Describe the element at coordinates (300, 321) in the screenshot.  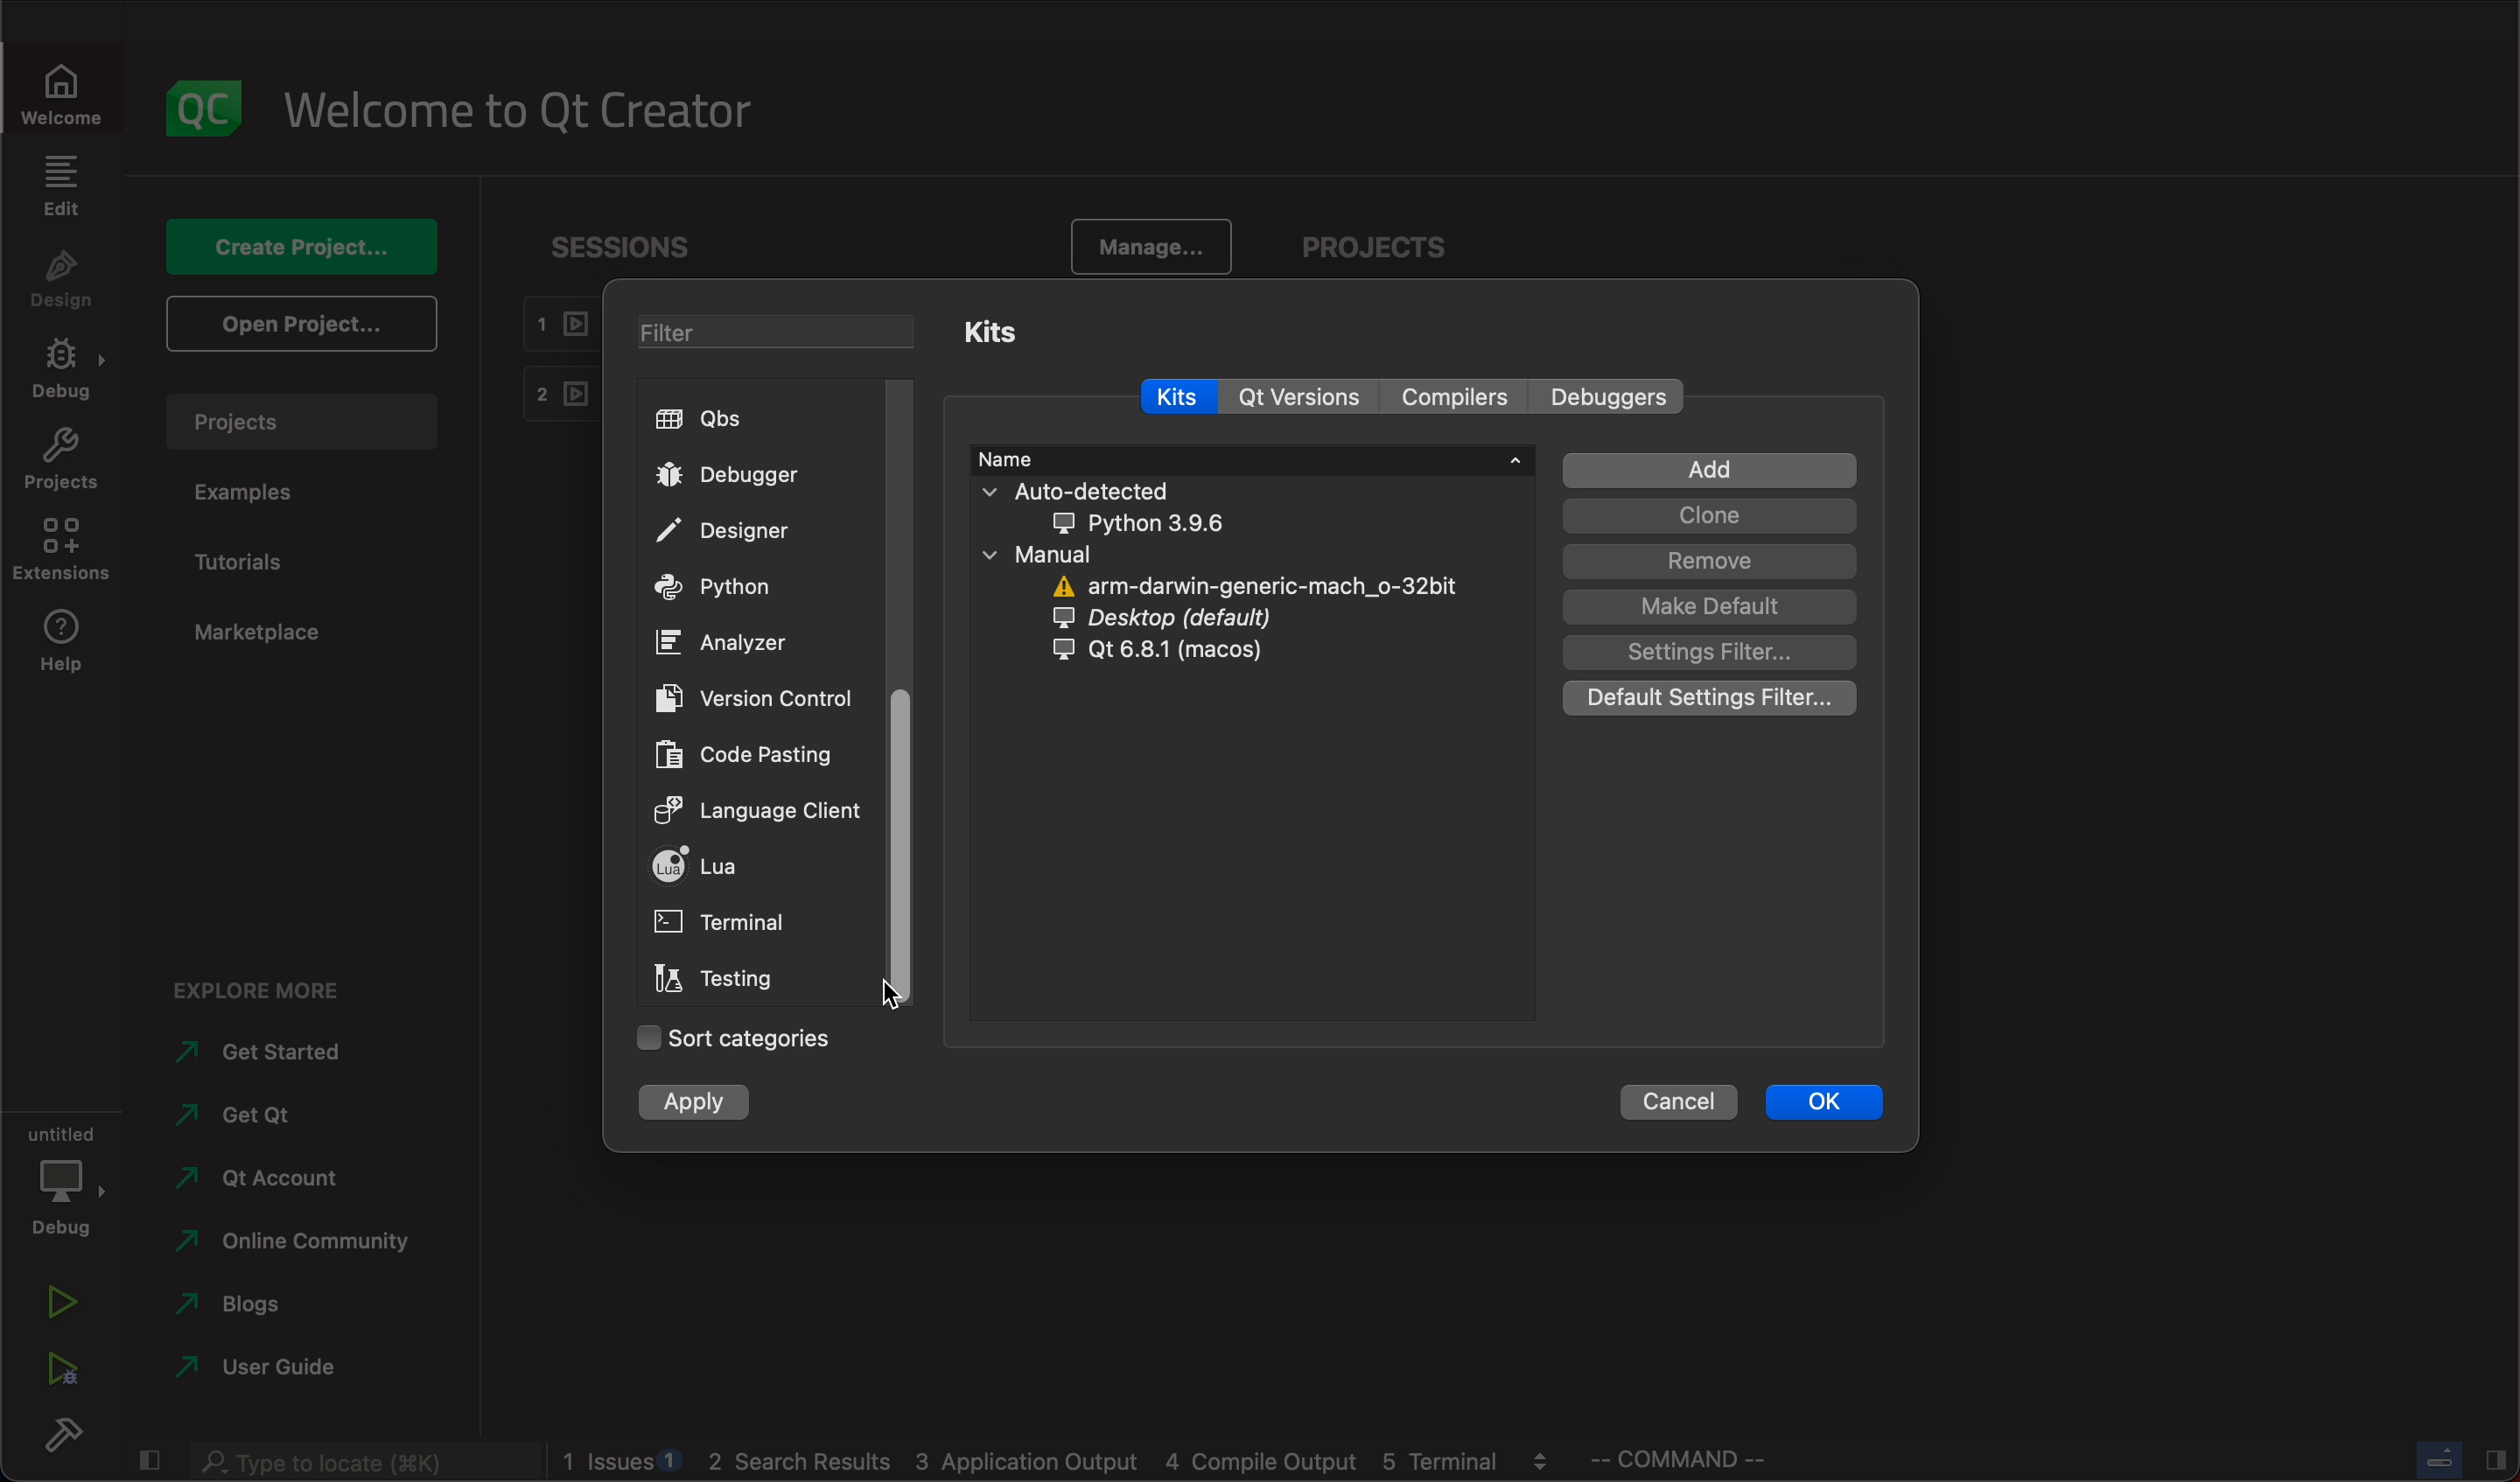
I see `open` at that location.